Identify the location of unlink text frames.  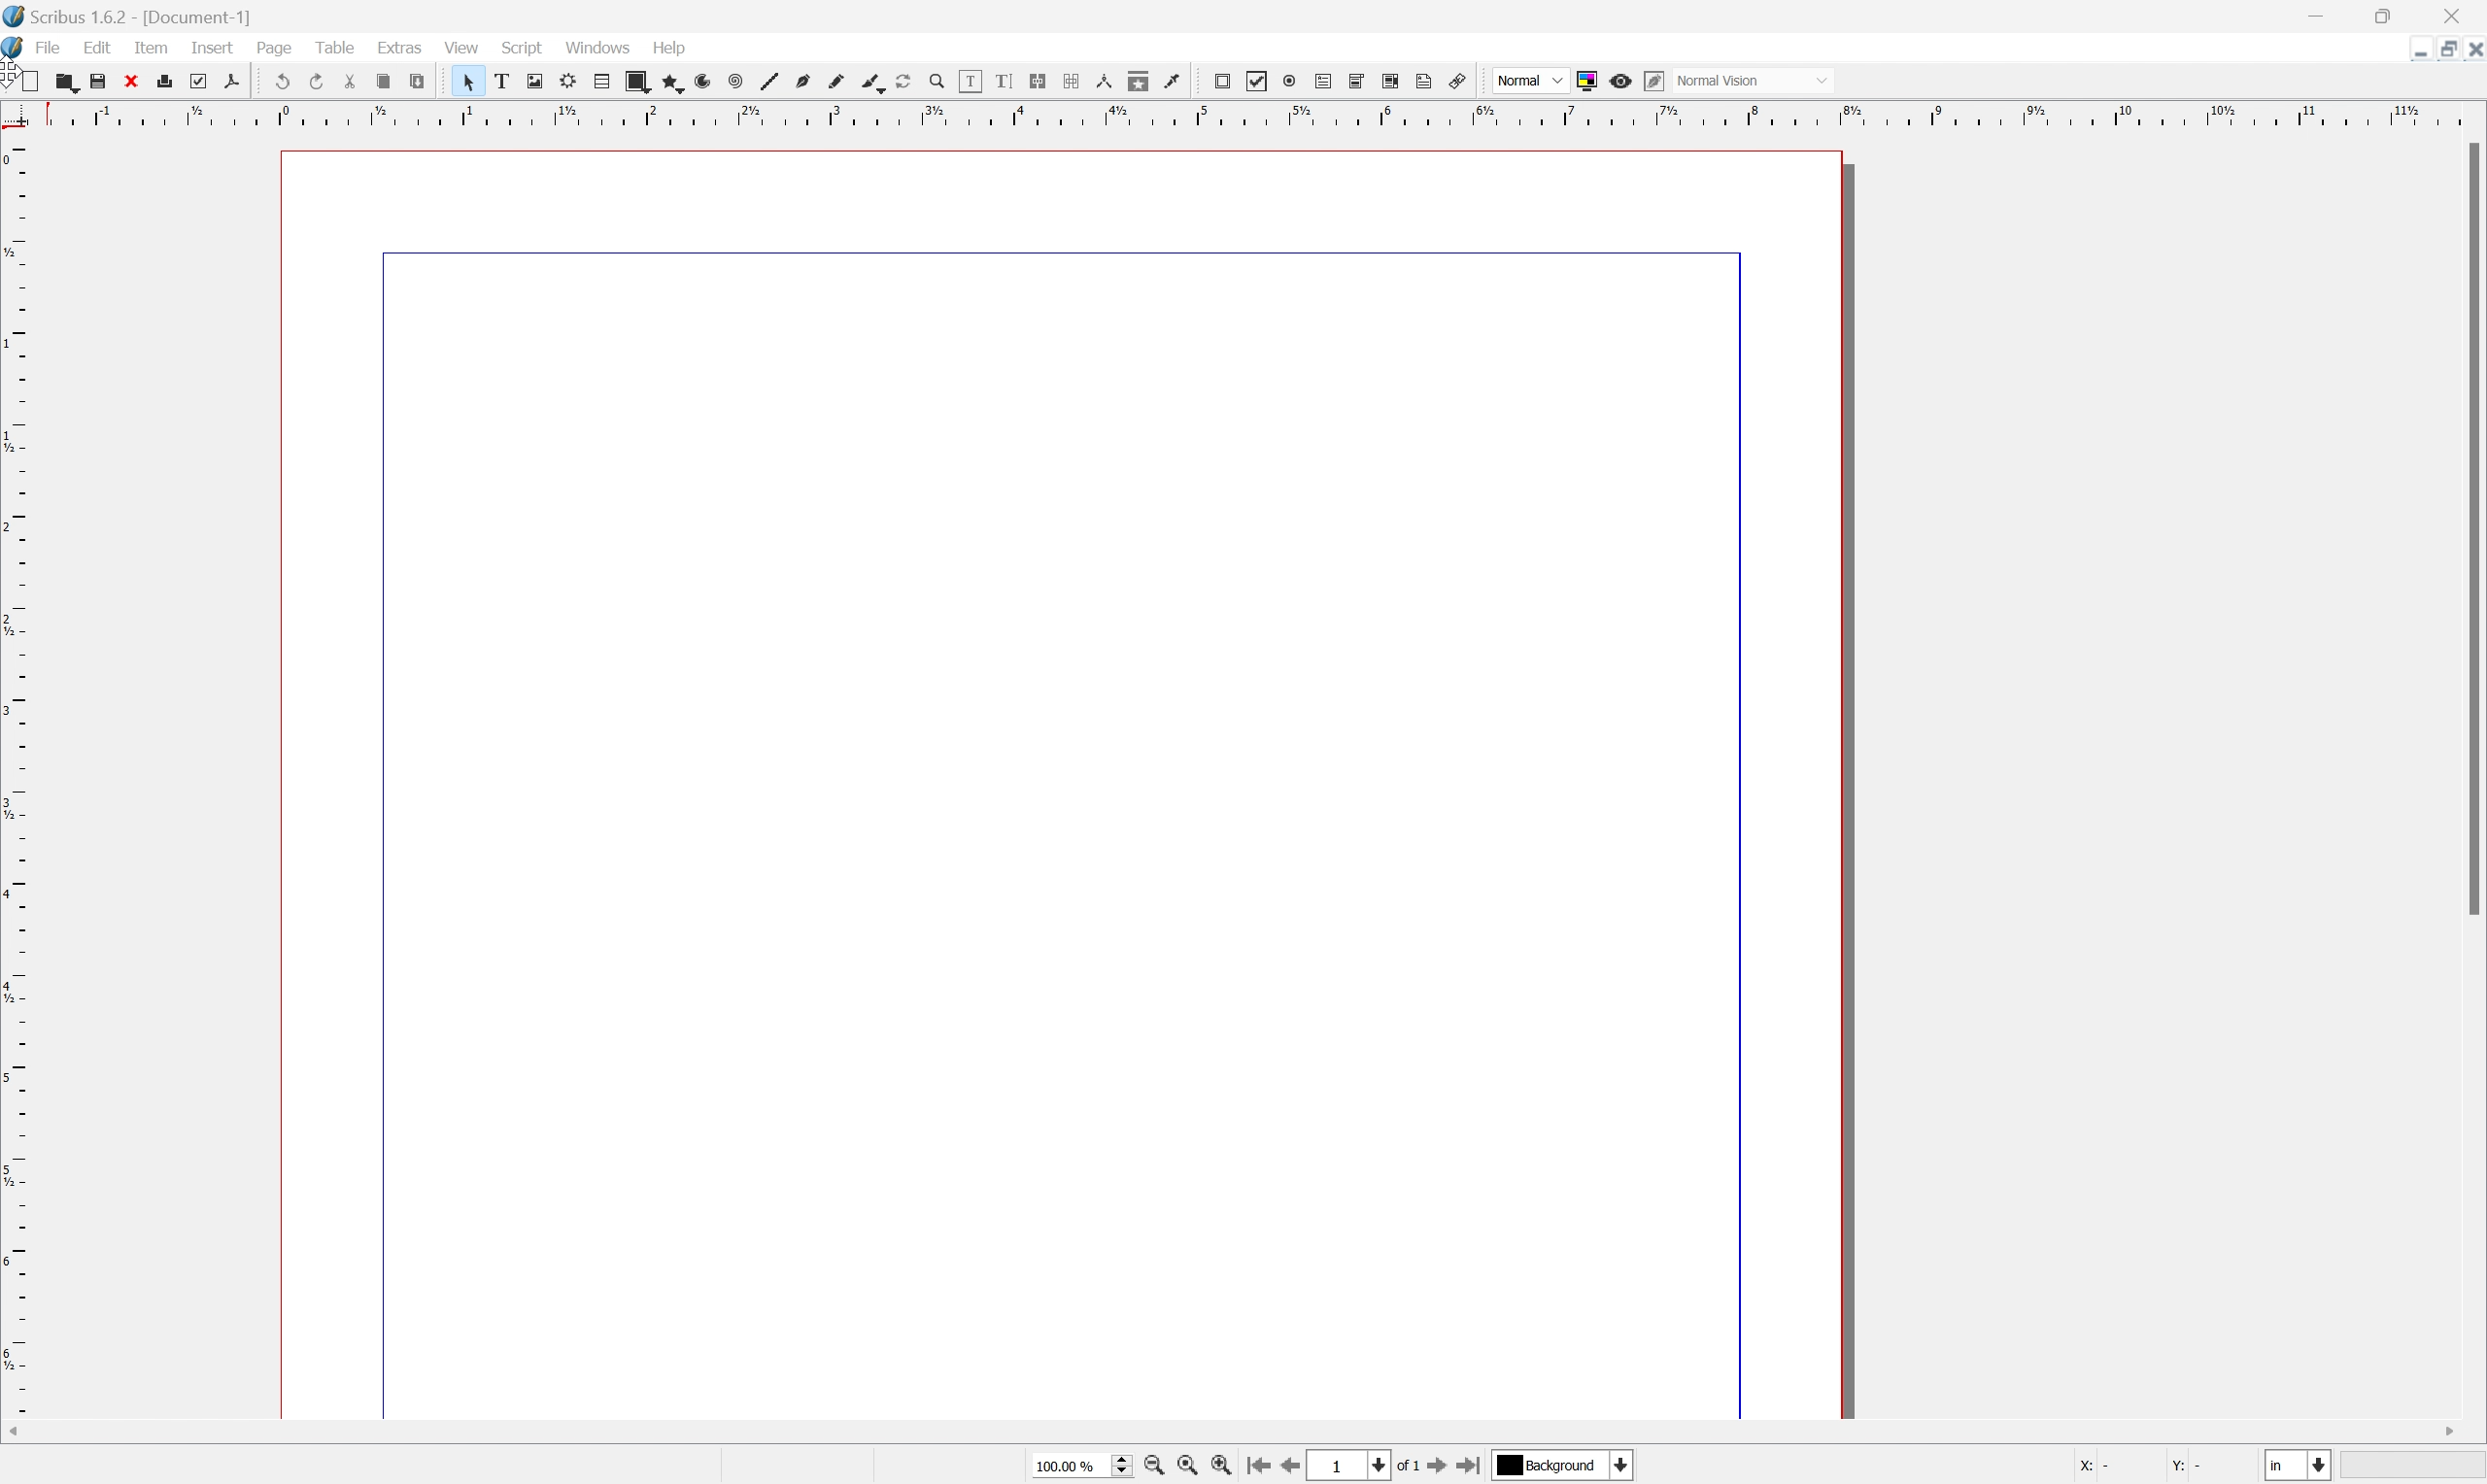
(1070, 82).